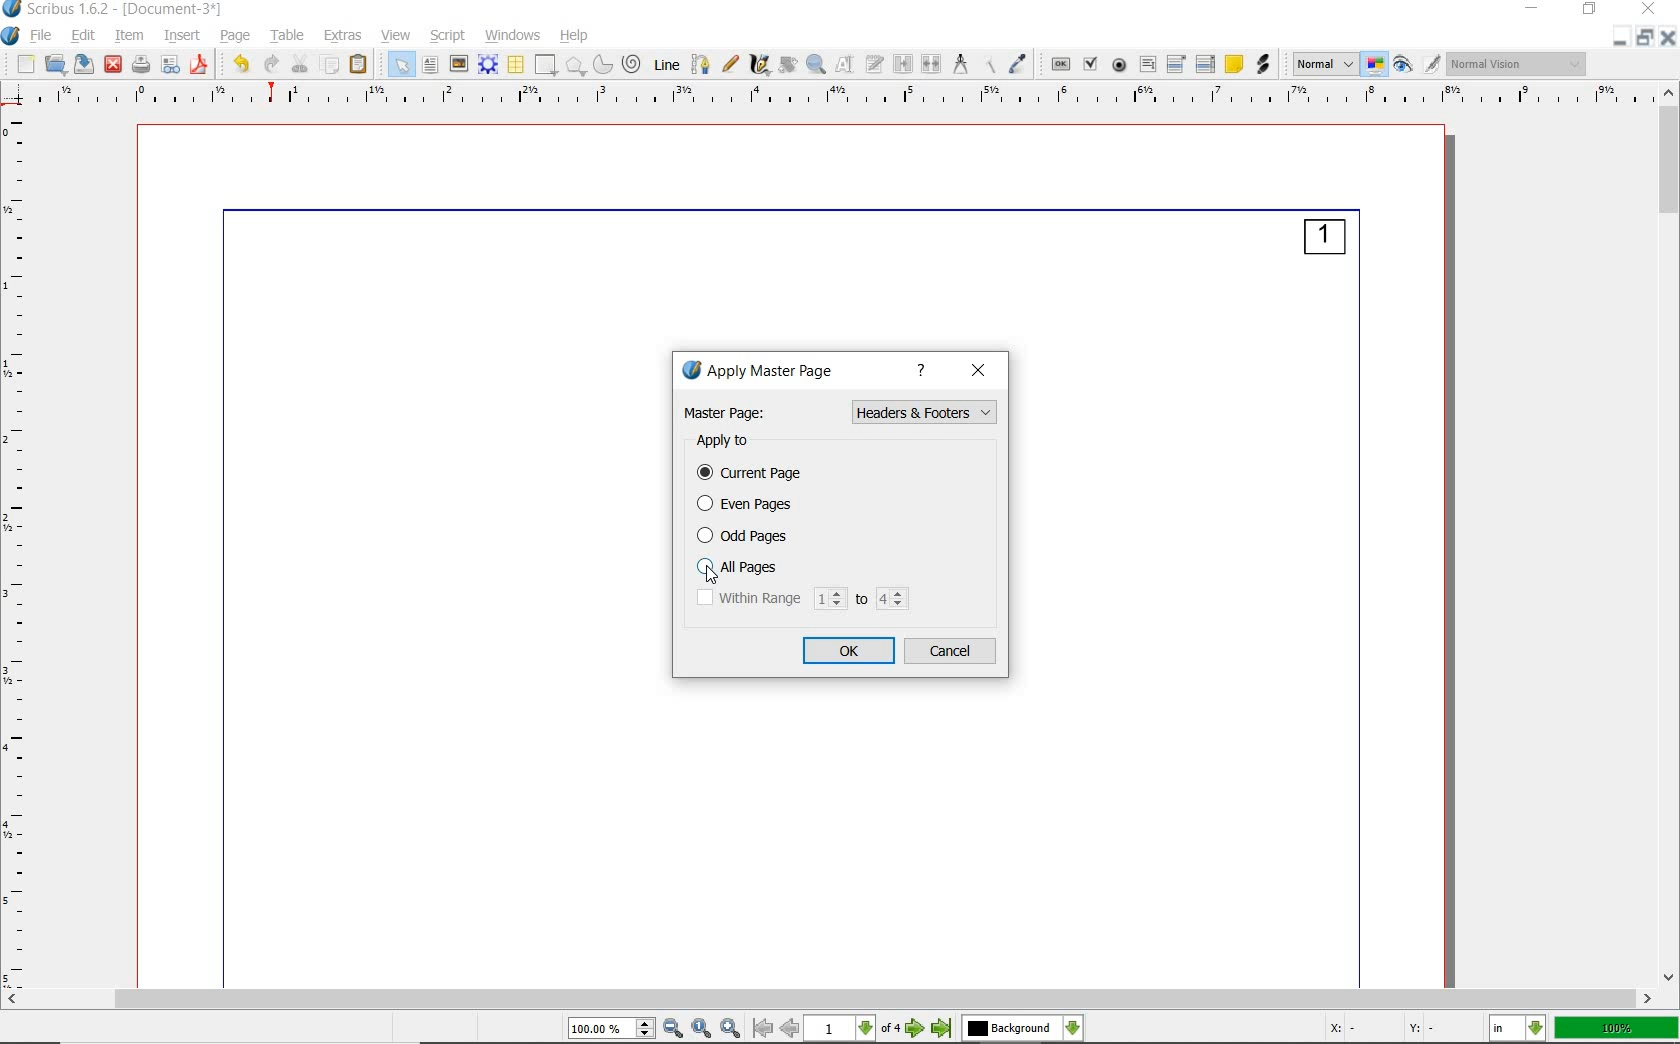 Image resolution: width=1680 pixels, height=1044 pixels. Describe the element at coordinates (1177, 65) in the screenshot. I see `pdf combo box` at that location.